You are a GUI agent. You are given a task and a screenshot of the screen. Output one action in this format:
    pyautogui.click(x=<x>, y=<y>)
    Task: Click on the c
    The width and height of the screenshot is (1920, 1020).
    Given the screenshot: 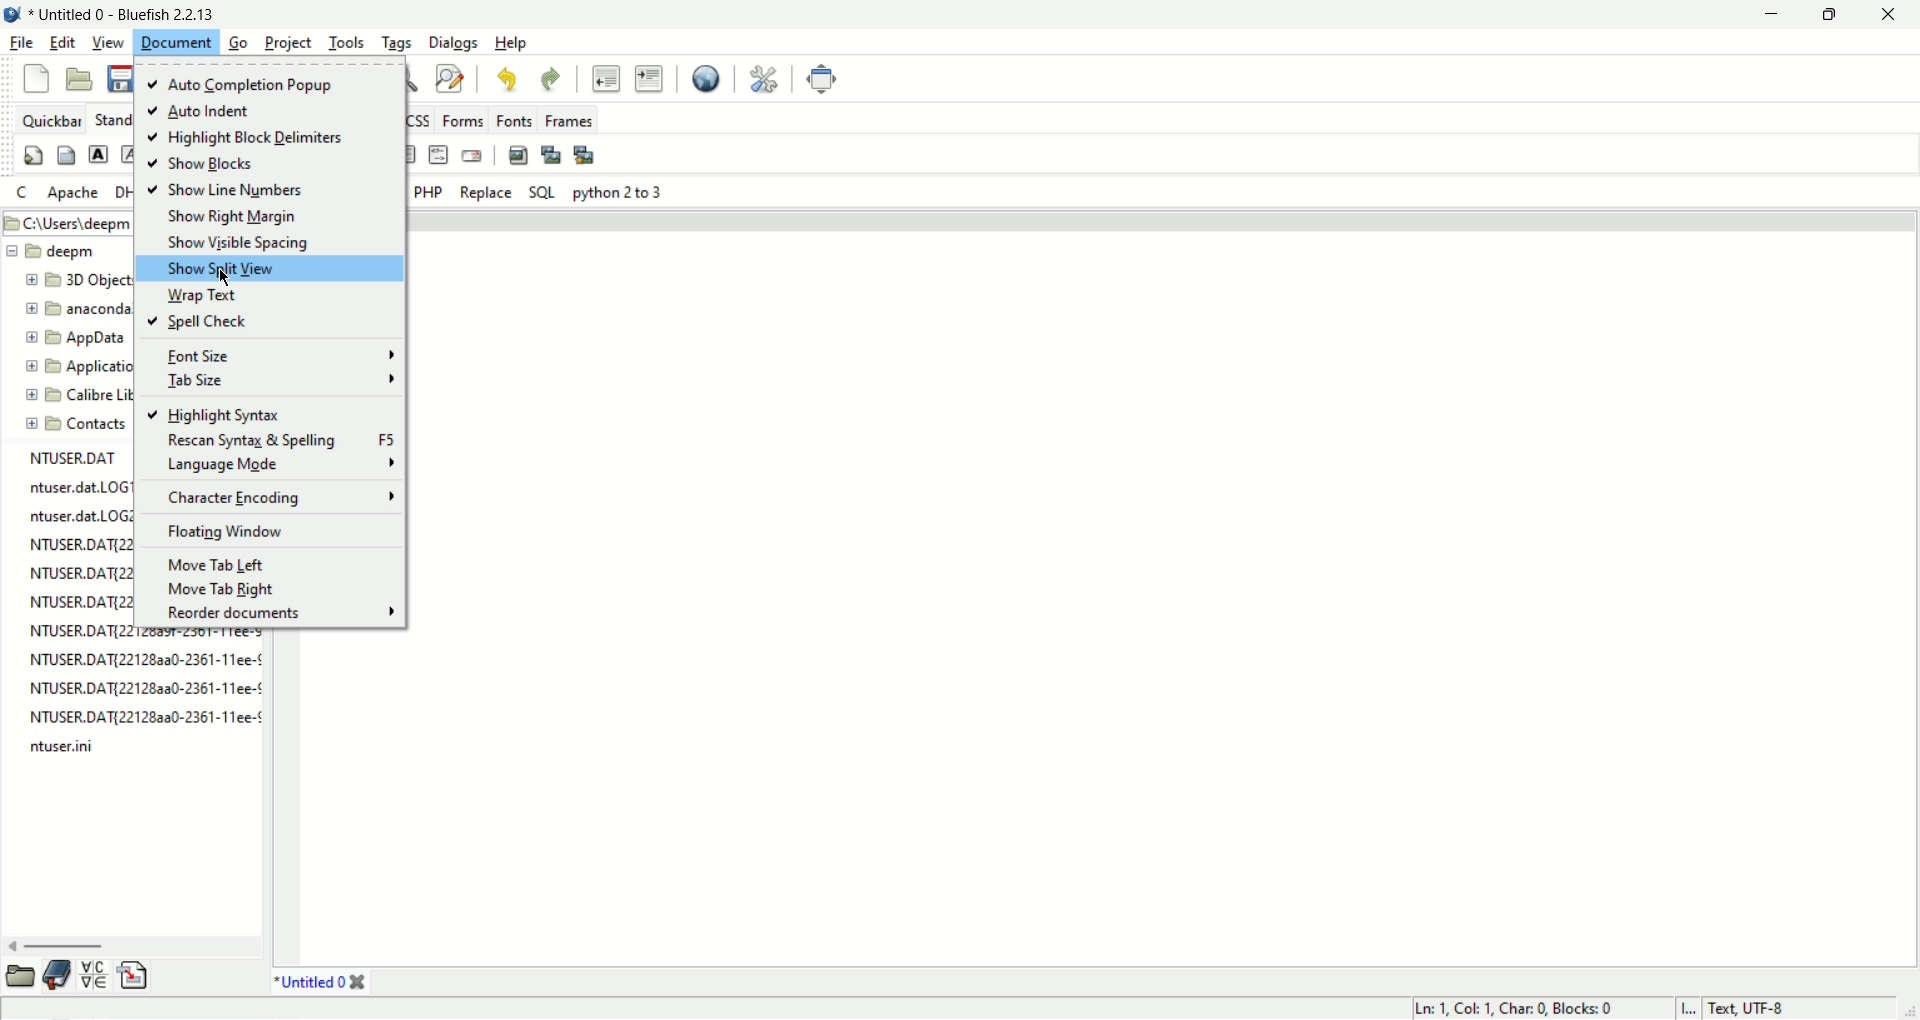 What is the action you would take?
    pyautogui.click(x=25, y=193)
    